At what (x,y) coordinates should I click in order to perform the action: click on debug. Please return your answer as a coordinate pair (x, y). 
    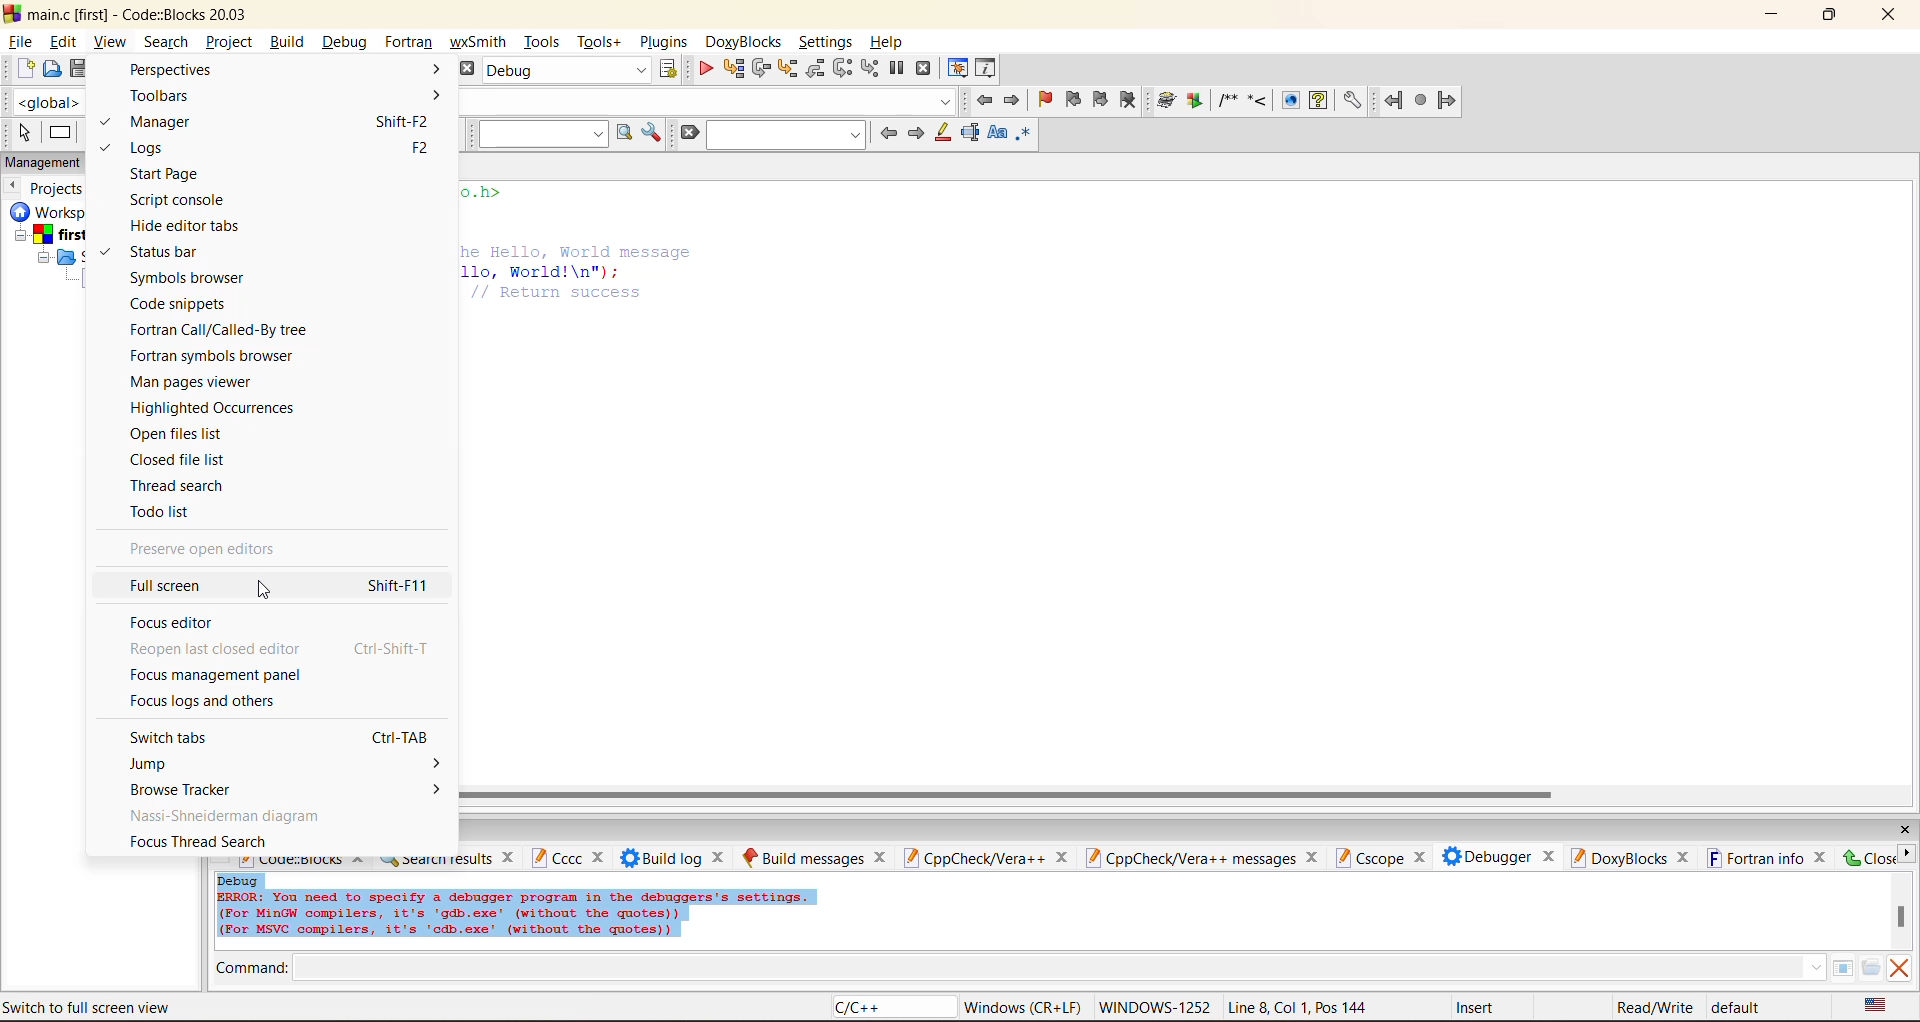
    Looking at the image, I should click on (343, 39).